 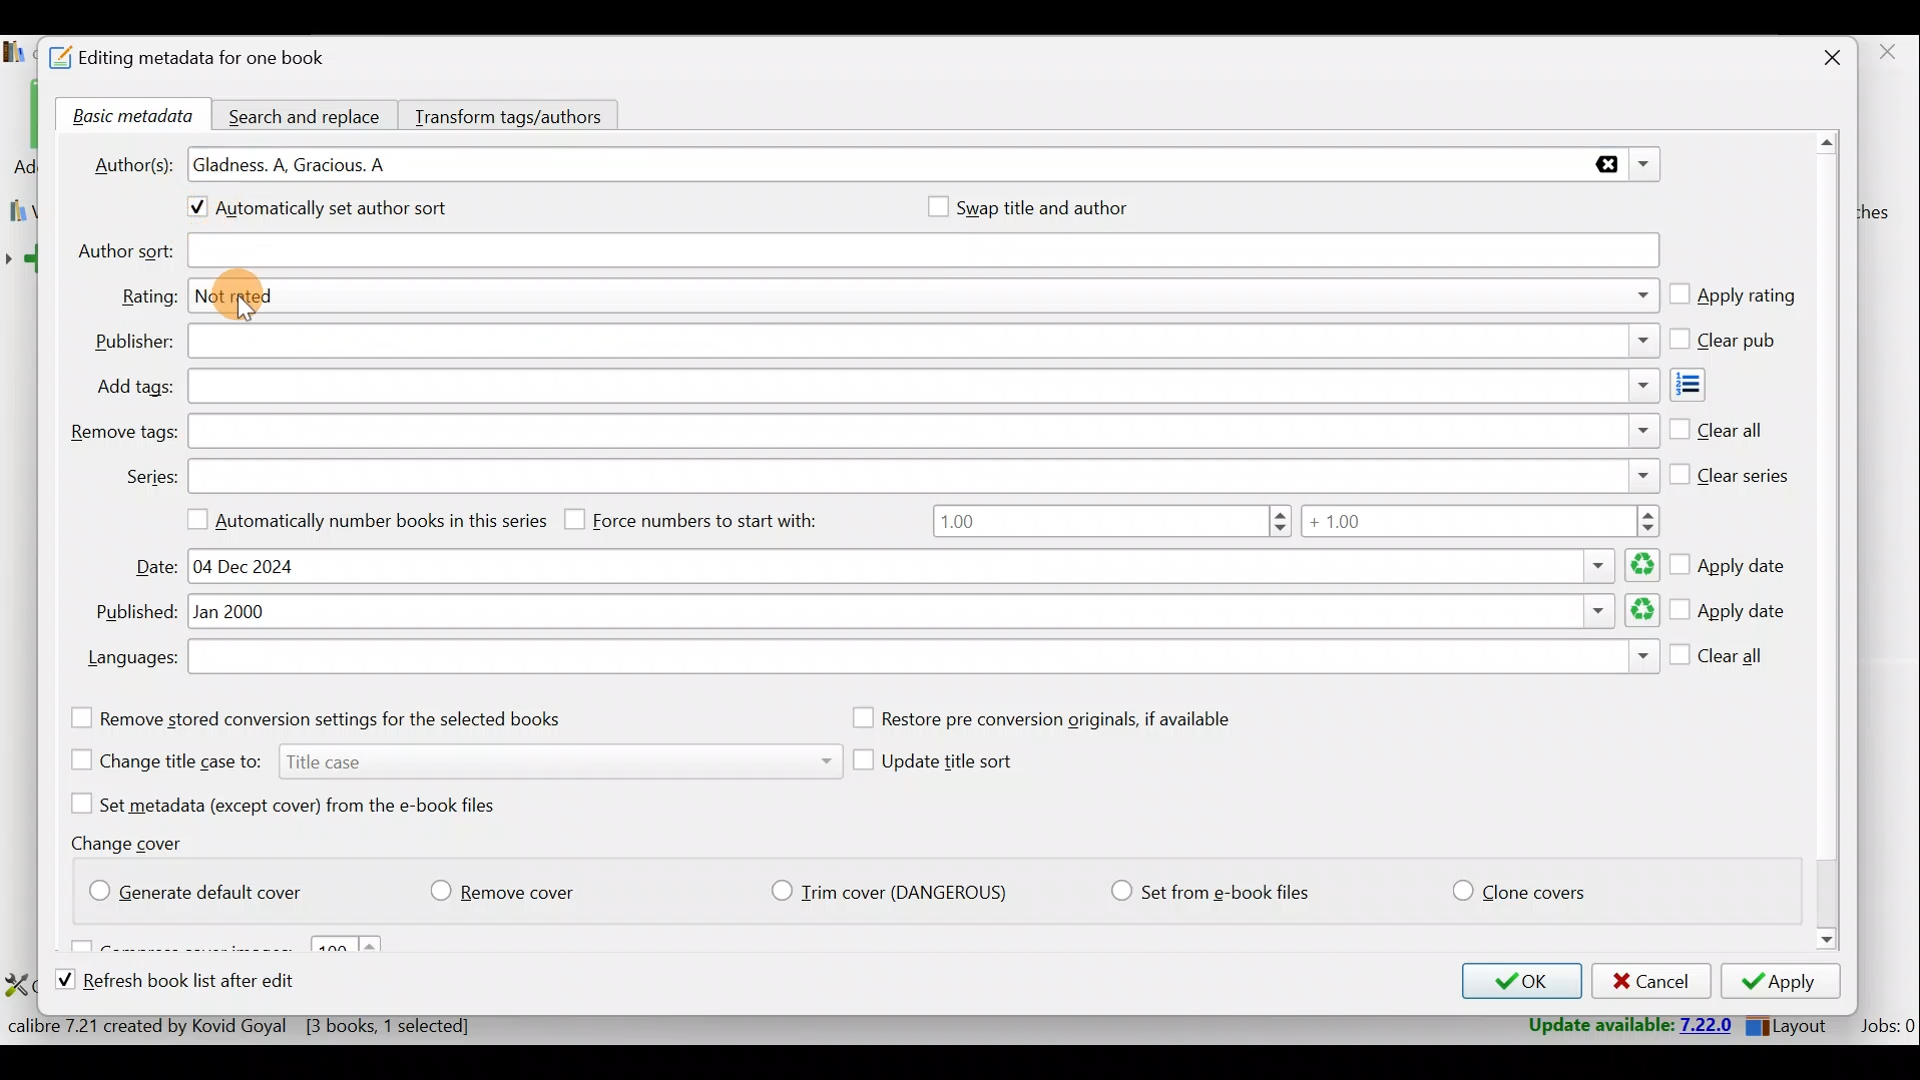 What do you see at coordinates (1729, 612) in the screenshot?
I see `Apply date` at bounding box center [1729, 612].